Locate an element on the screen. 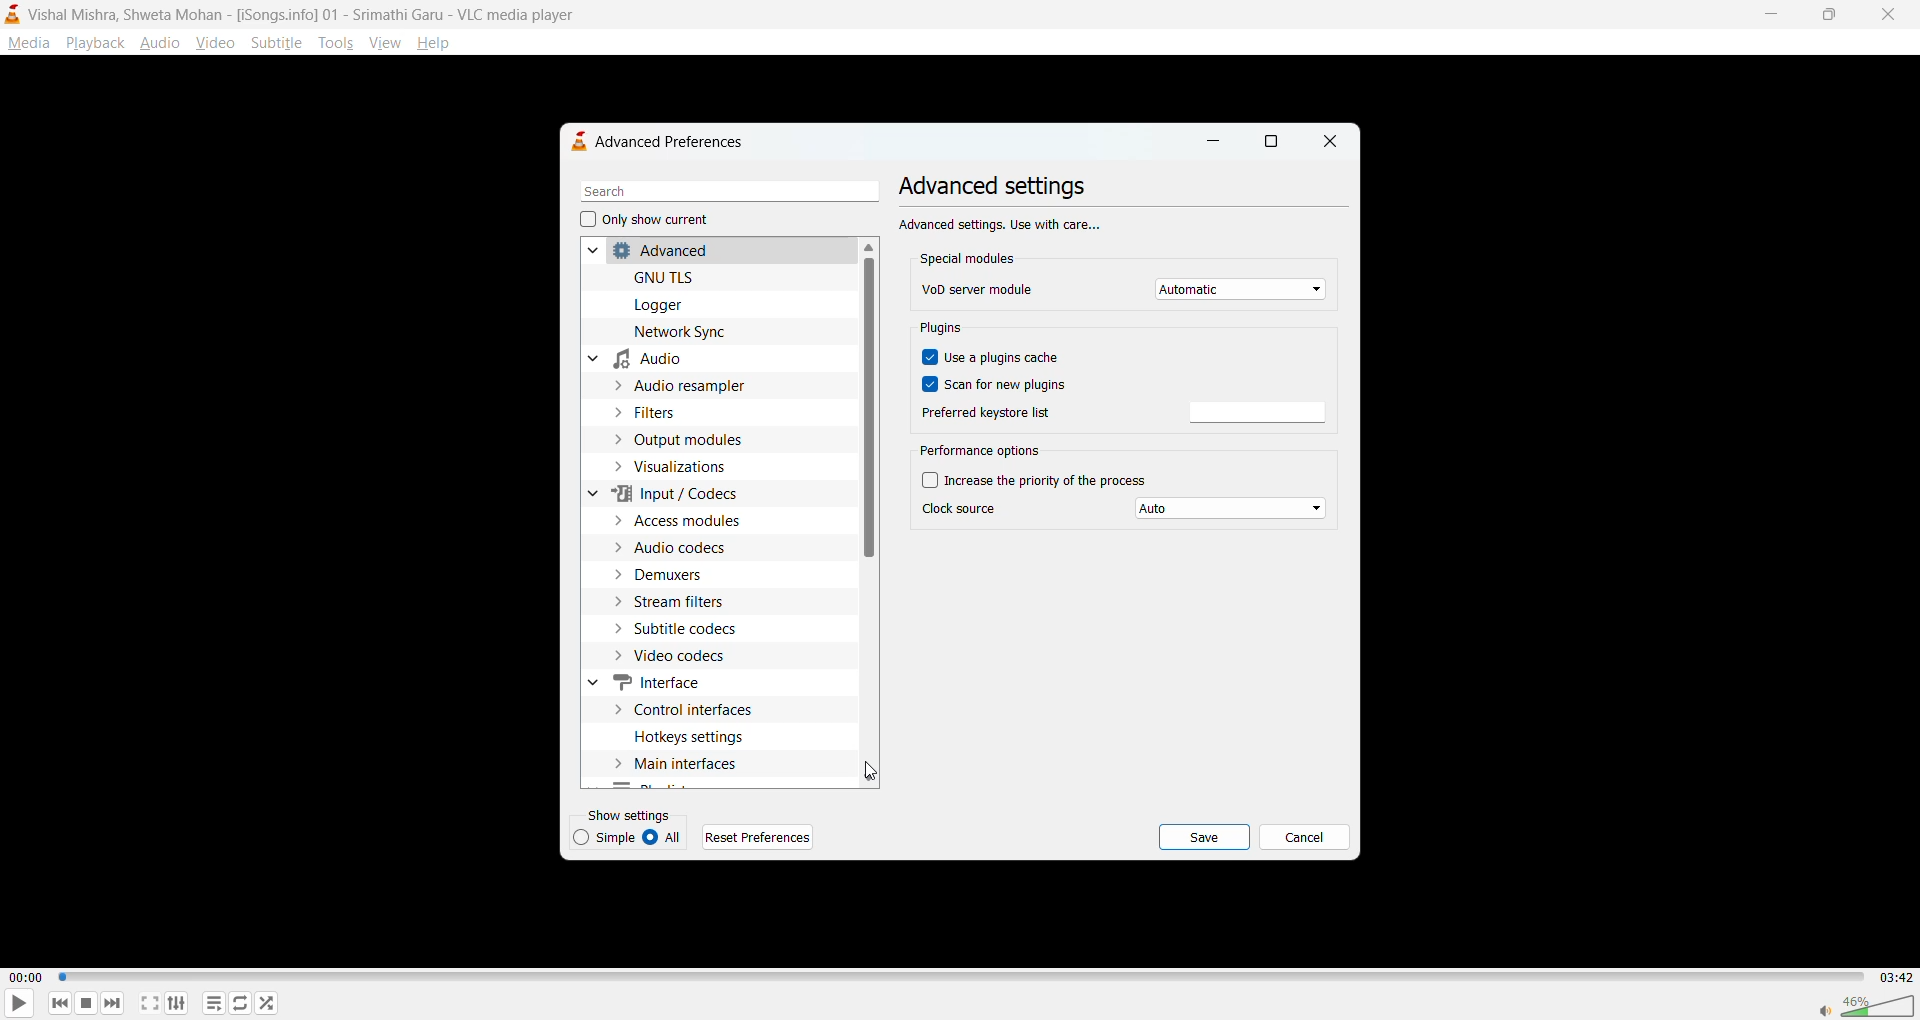  random is located at coordinates (267, 1002).